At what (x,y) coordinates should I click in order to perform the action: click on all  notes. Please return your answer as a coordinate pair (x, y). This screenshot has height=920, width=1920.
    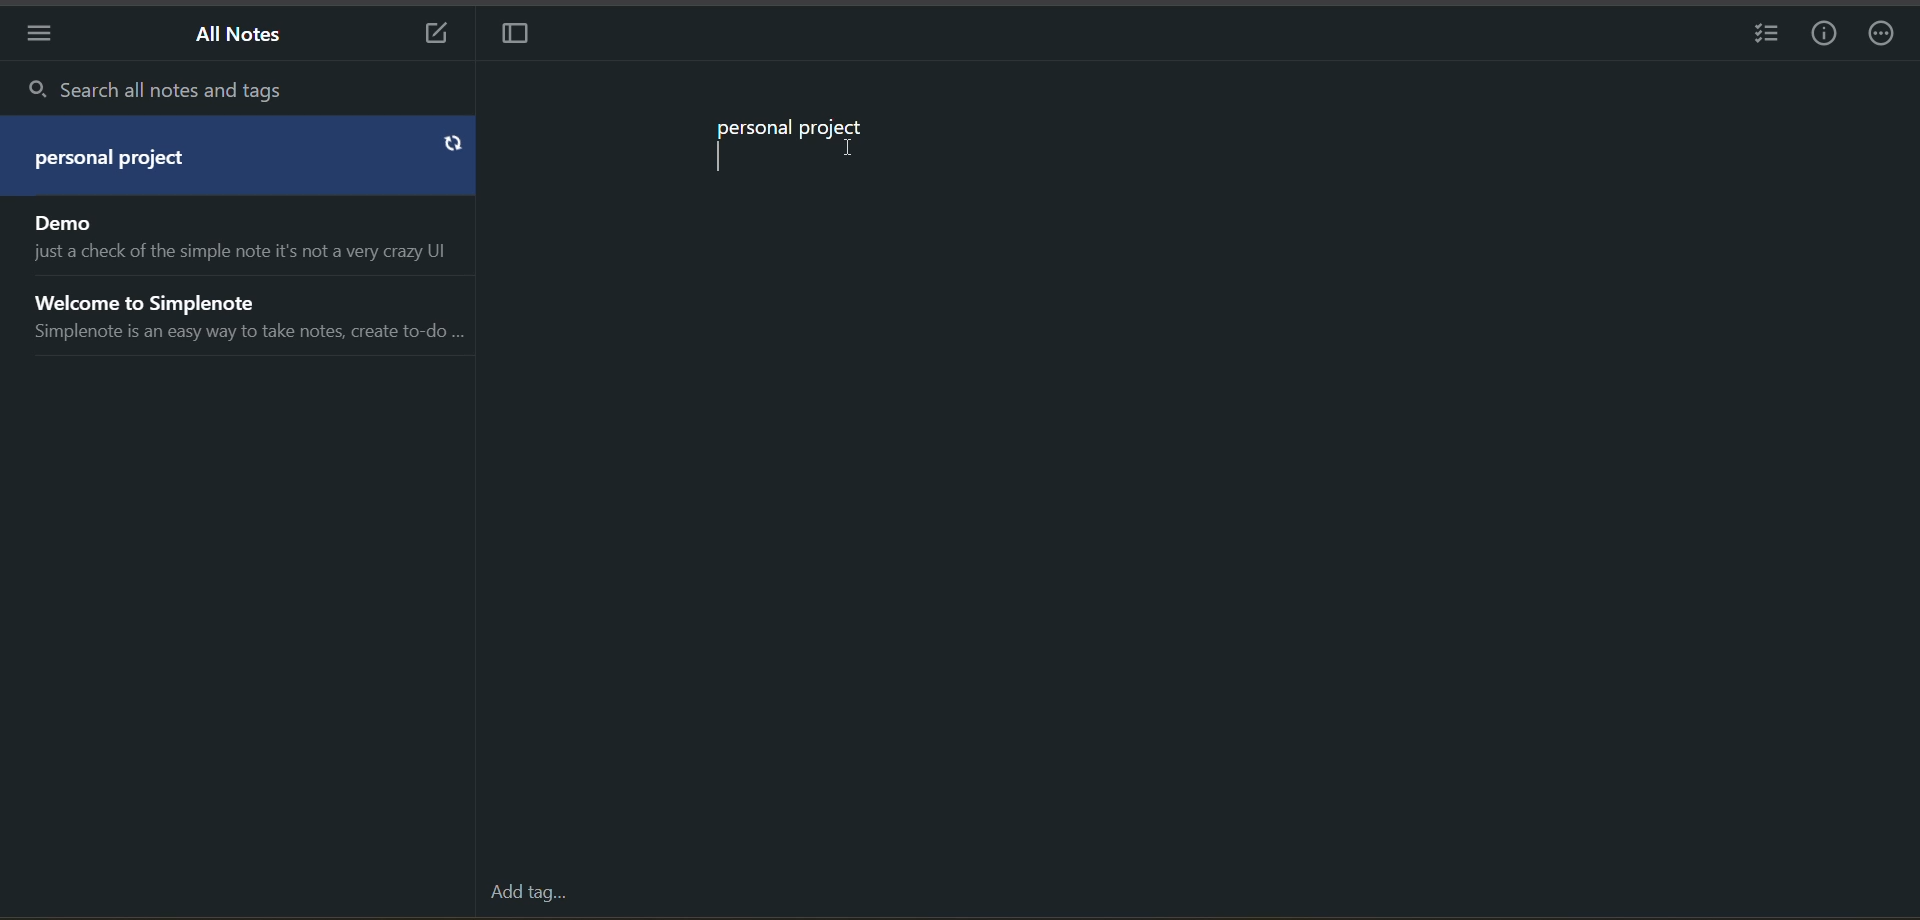
    Looking at the image, I should click on (240, 283).